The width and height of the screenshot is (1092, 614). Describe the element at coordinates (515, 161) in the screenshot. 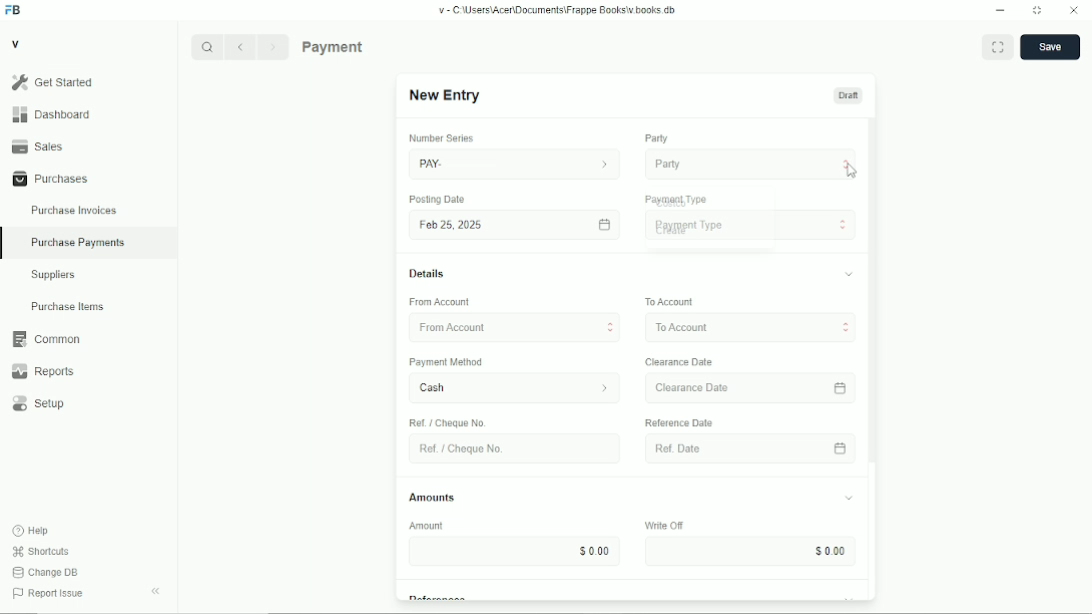

I see `PAY.` at that location.